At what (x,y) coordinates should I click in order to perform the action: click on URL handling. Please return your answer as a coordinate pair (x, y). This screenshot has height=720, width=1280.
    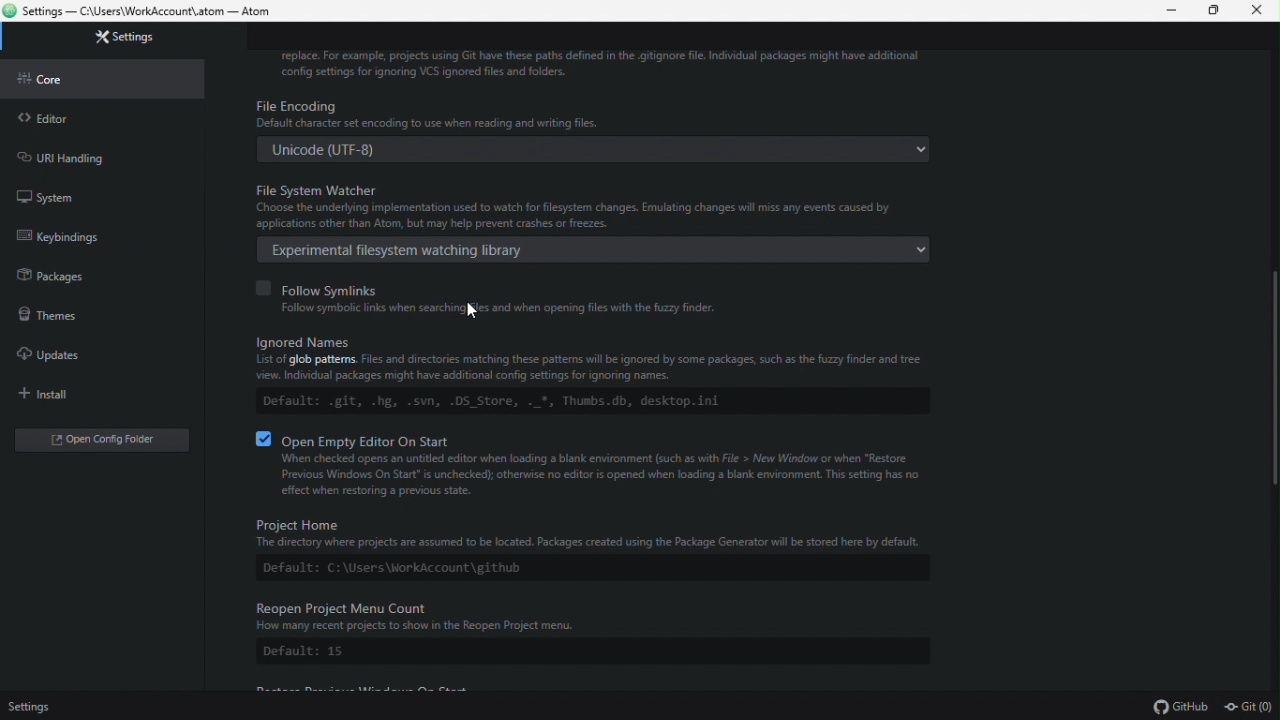
    Looking at the image, I should click on (91, 155).